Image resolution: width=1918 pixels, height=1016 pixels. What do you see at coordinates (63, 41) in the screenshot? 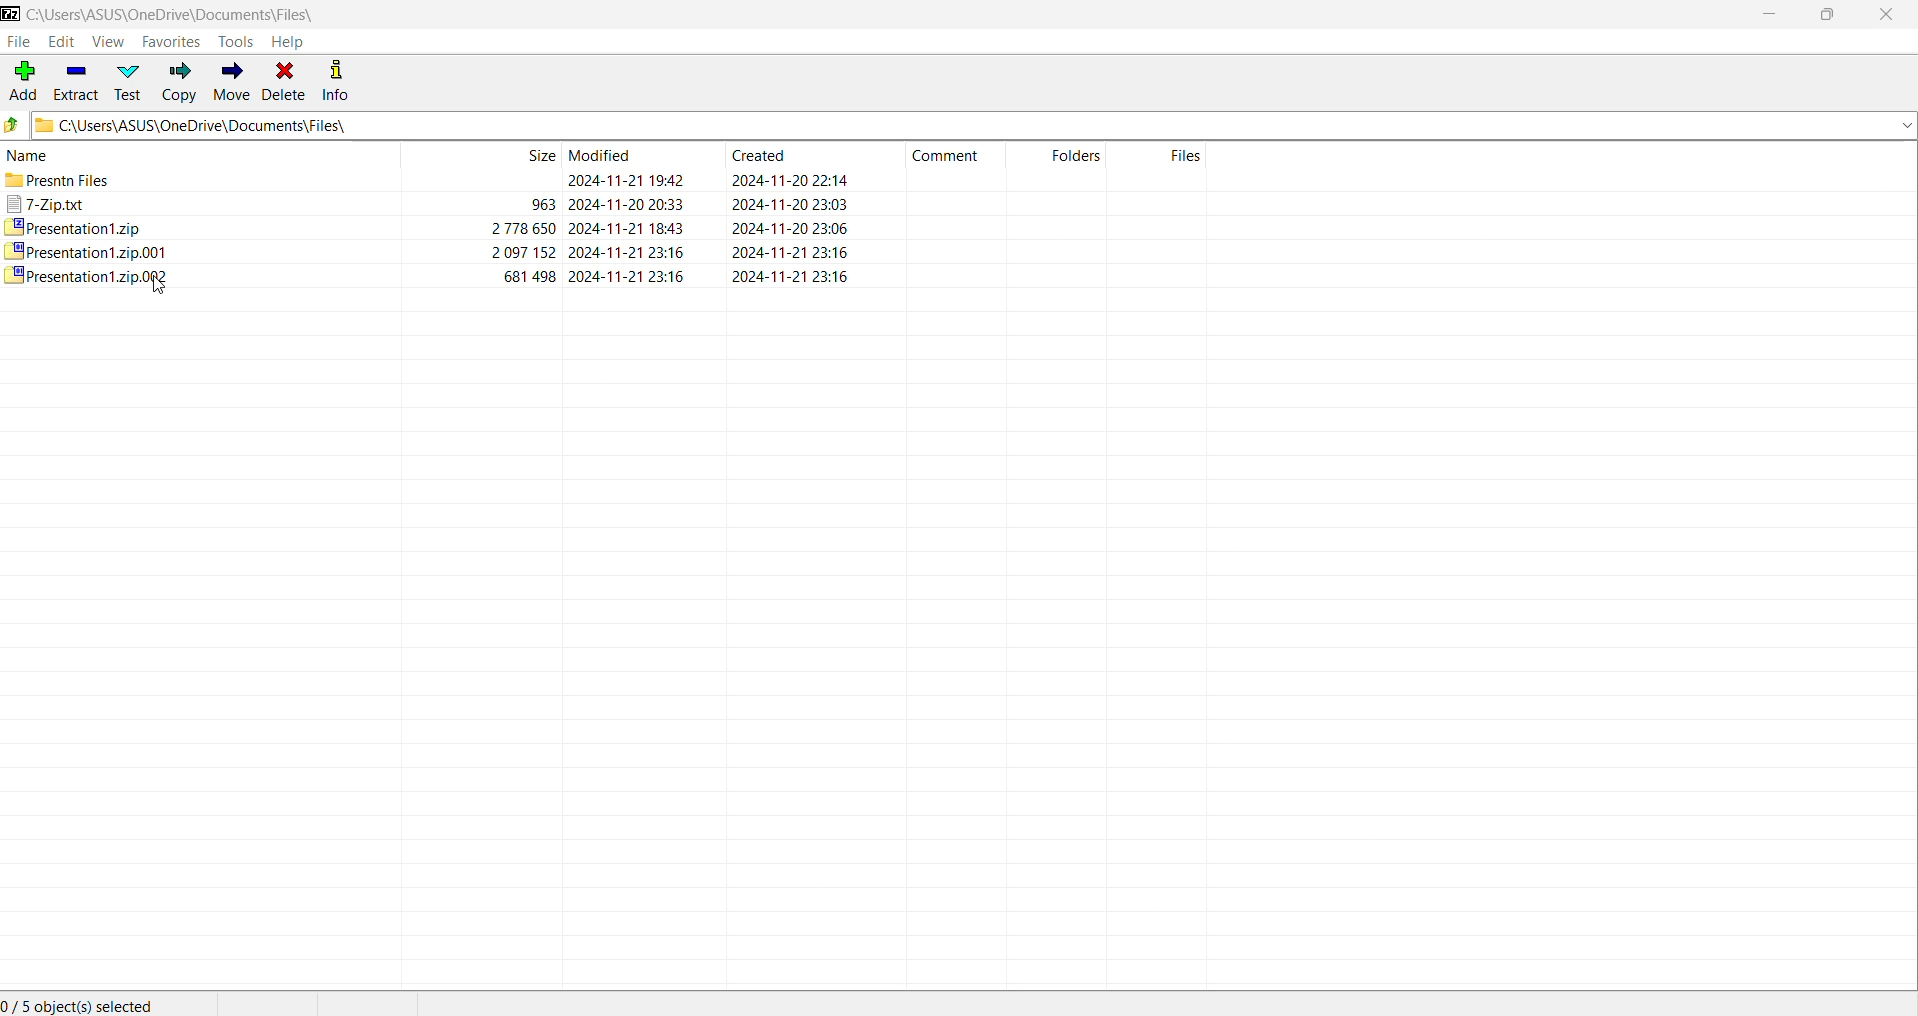
I see `Edit` at bounding box center [63, 41].